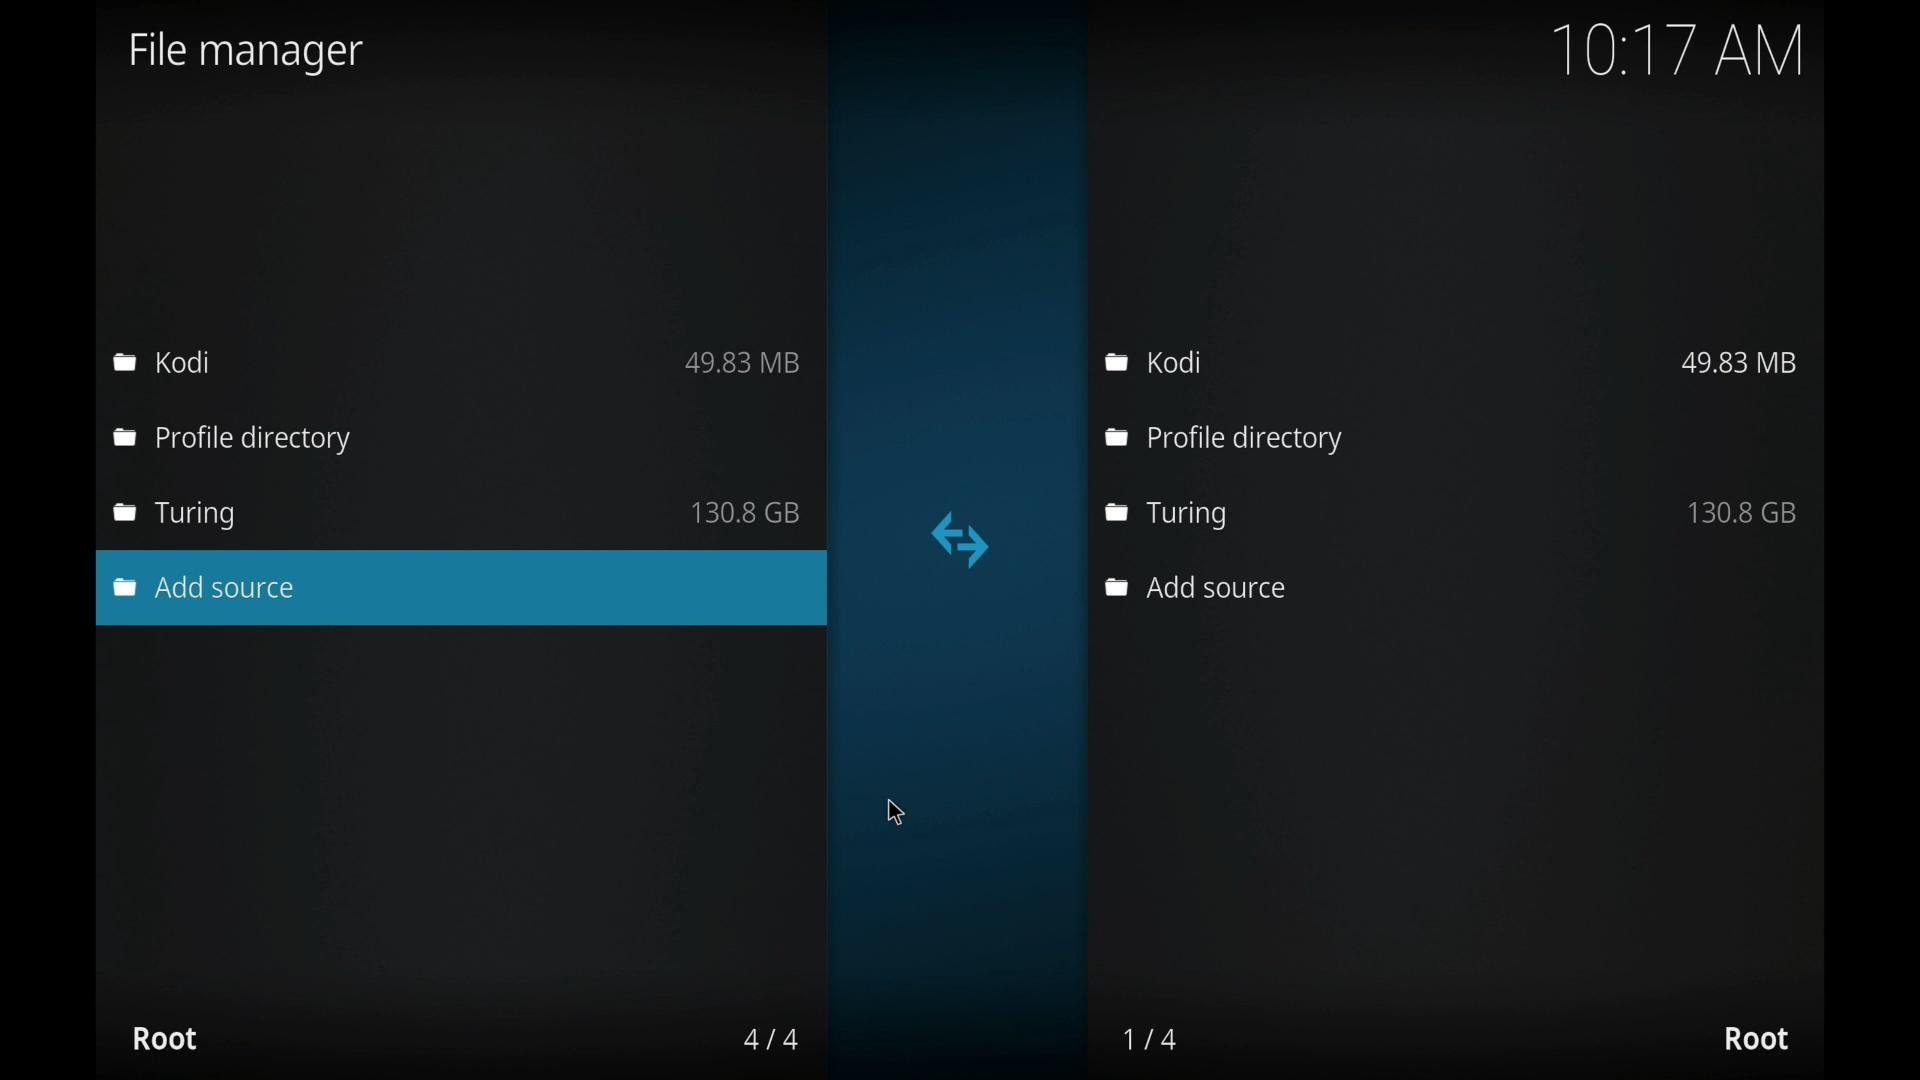  What do you see at coordinates (162, 361) in the screenshot?
I see `kodi` at bounding box center [162, 361].